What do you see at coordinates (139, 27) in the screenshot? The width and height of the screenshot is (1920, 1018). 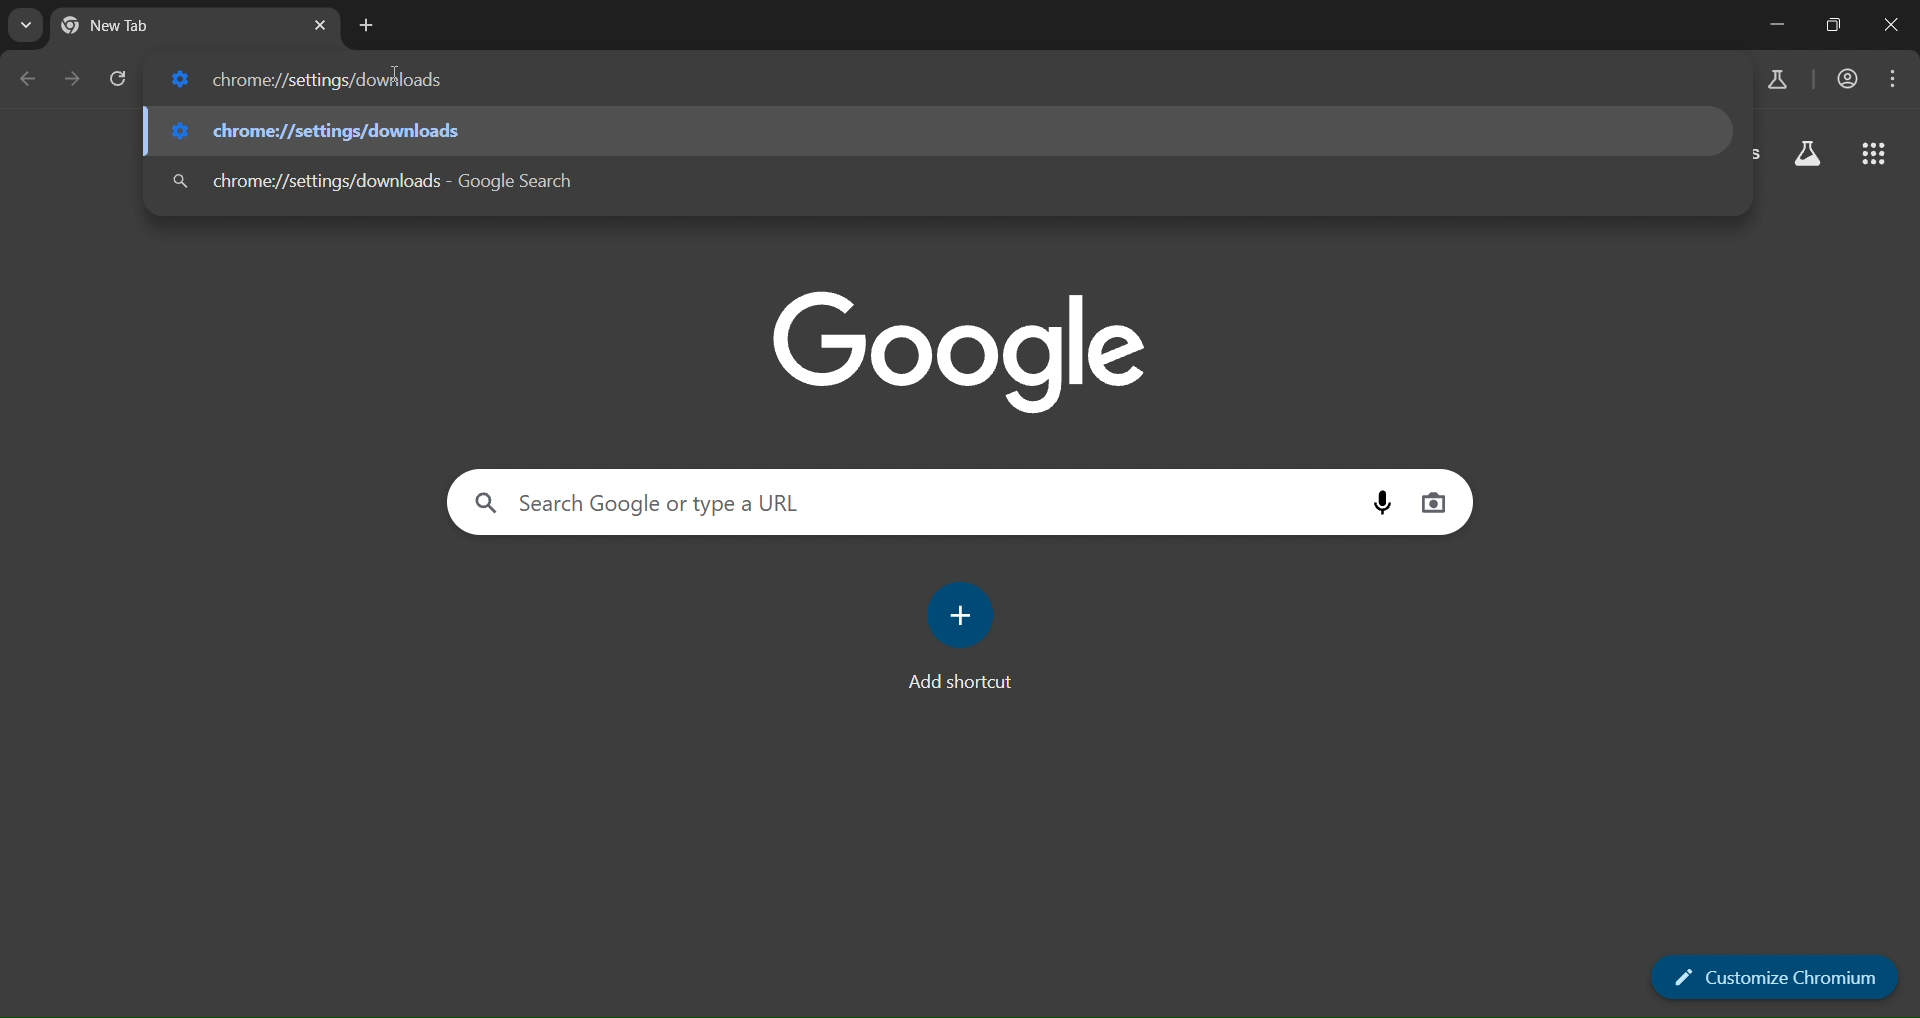 I see `current tab` at bounding box center [139, 27].